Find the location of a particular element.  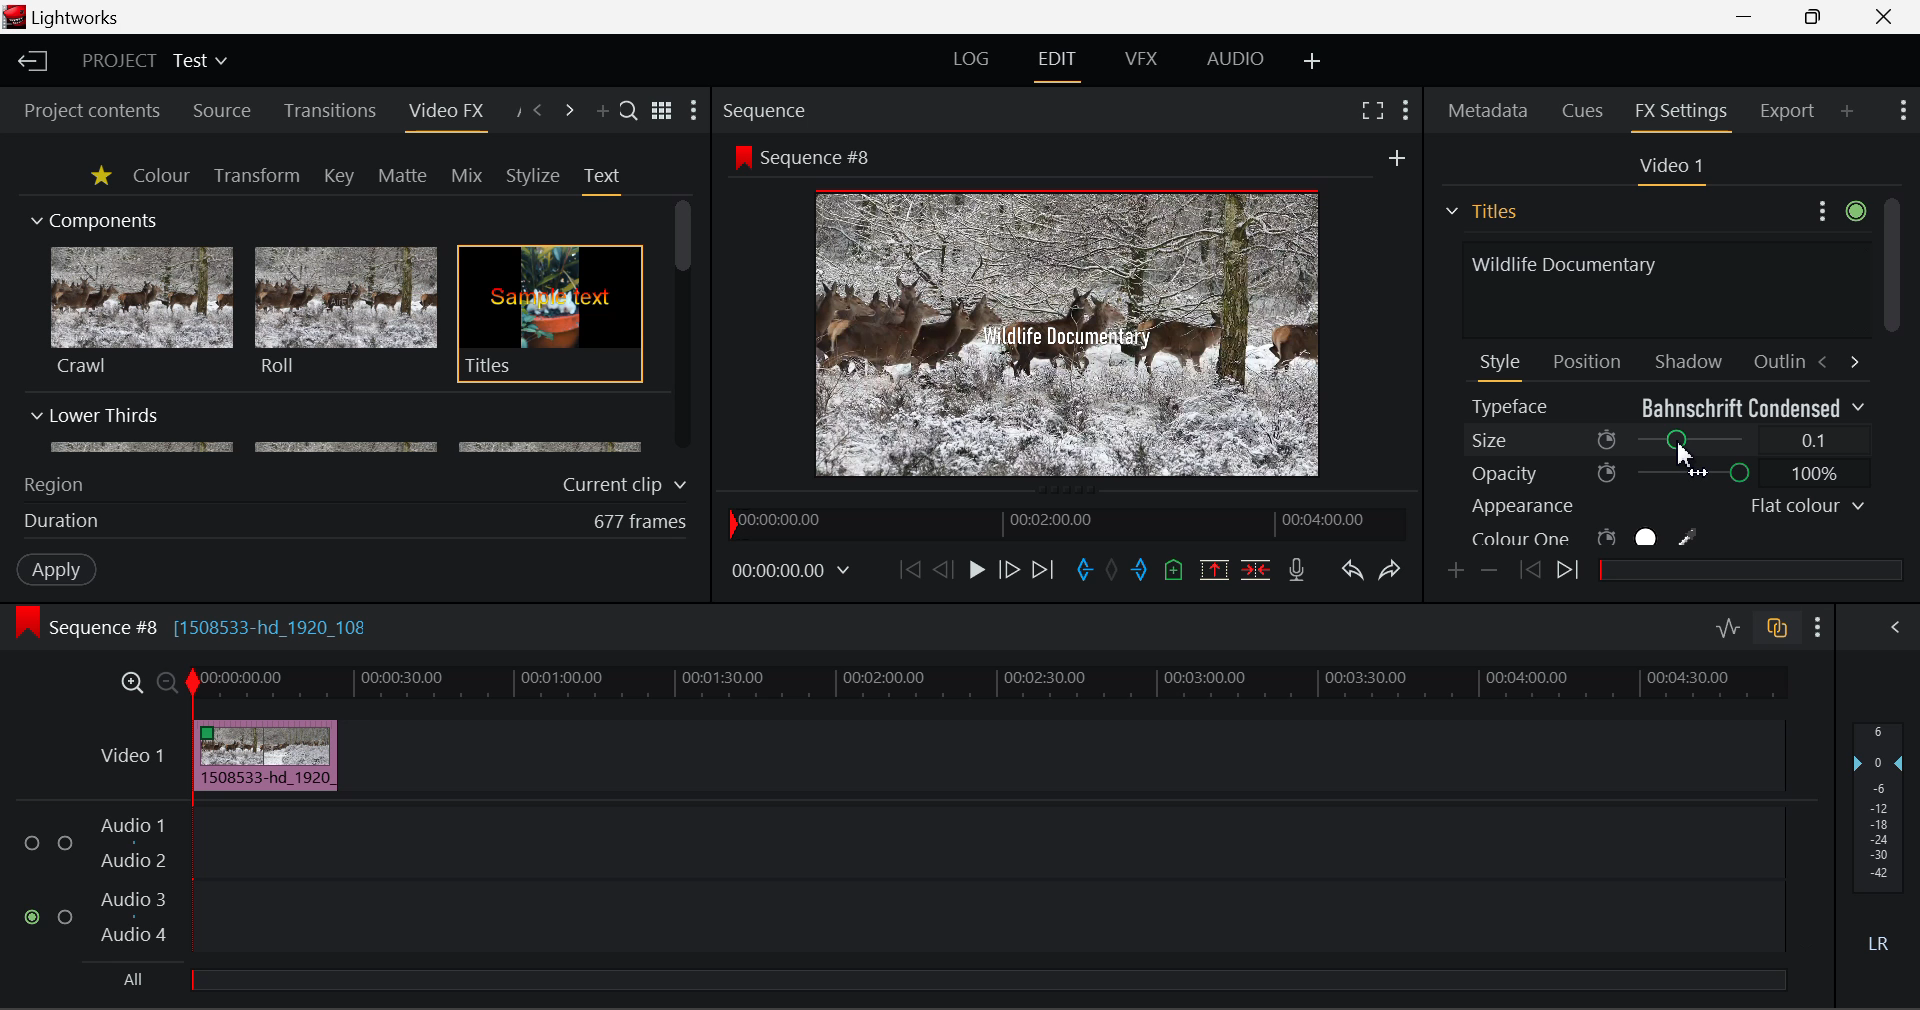

Scroll Bar is located at coordinates (684, 327).